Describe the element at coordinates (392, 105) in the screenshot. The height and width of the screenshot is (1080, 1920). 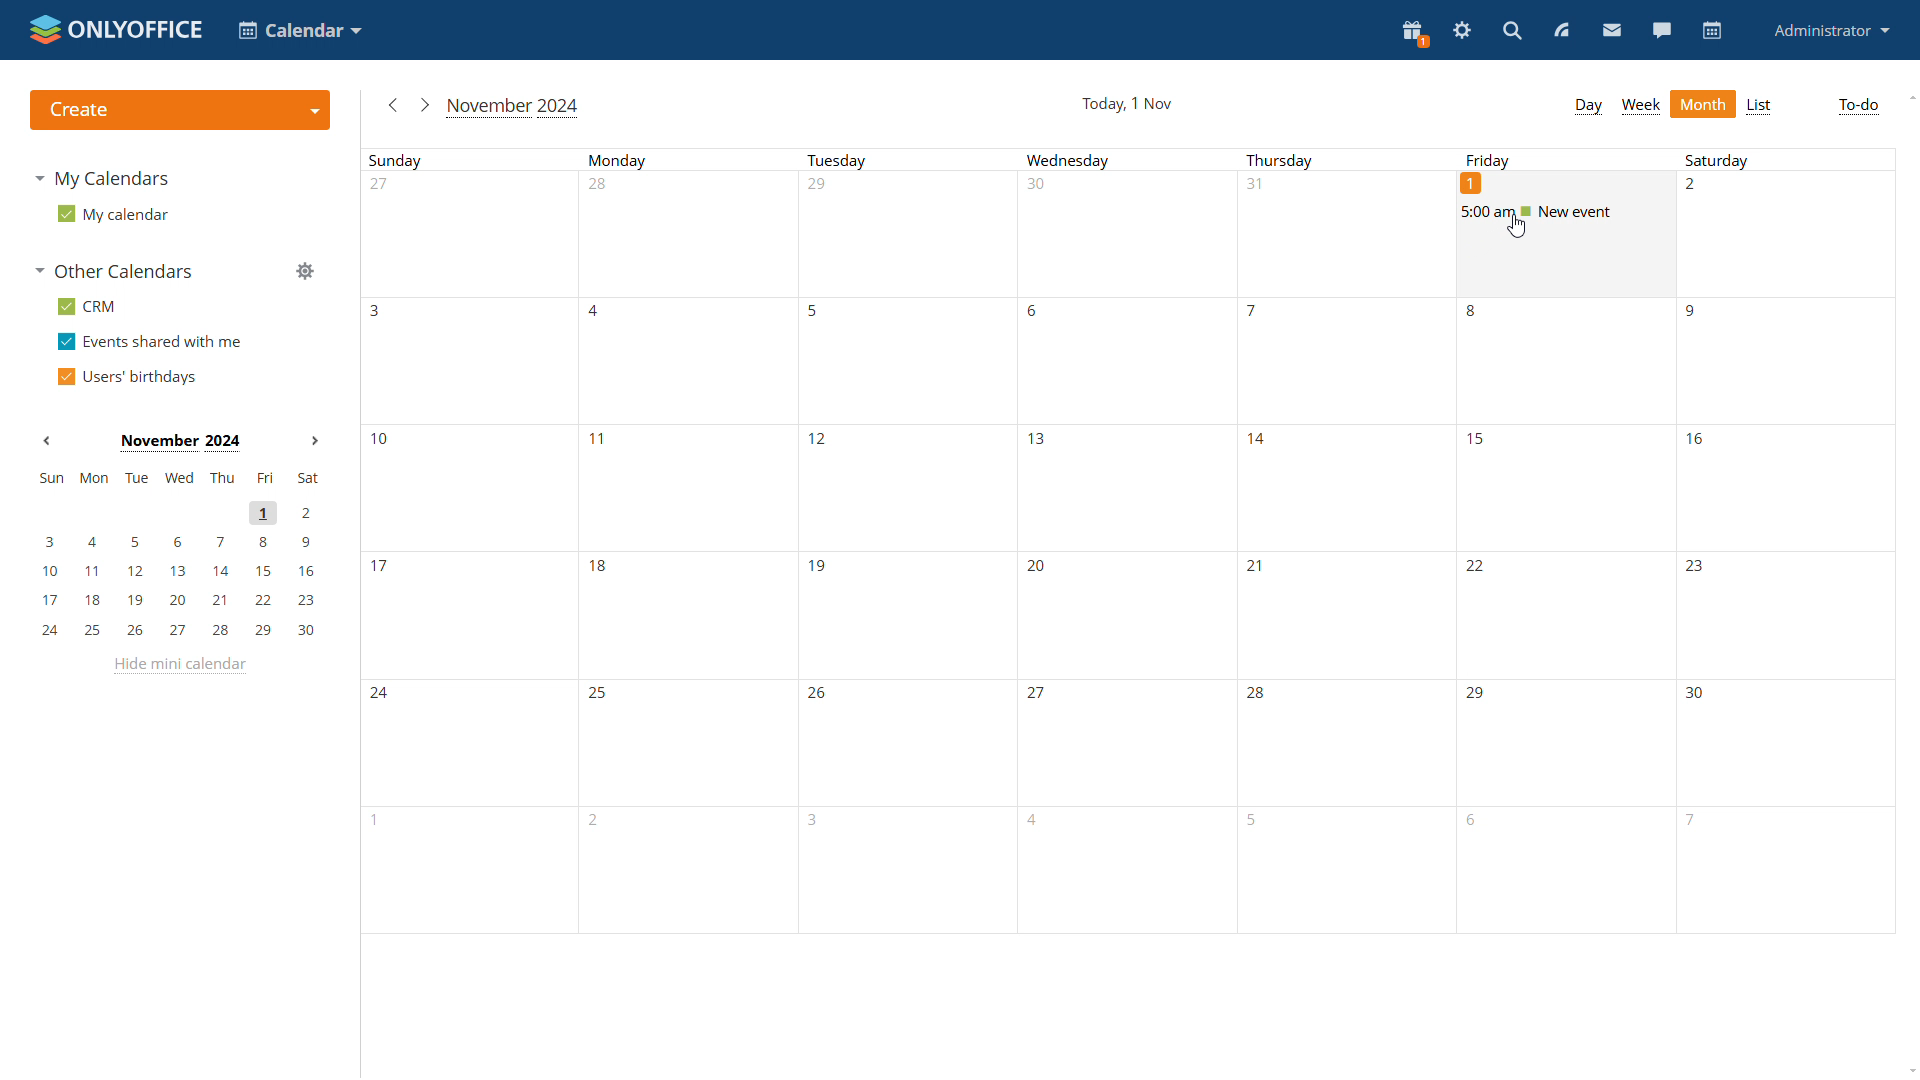
I see `go to previous month` at that location.